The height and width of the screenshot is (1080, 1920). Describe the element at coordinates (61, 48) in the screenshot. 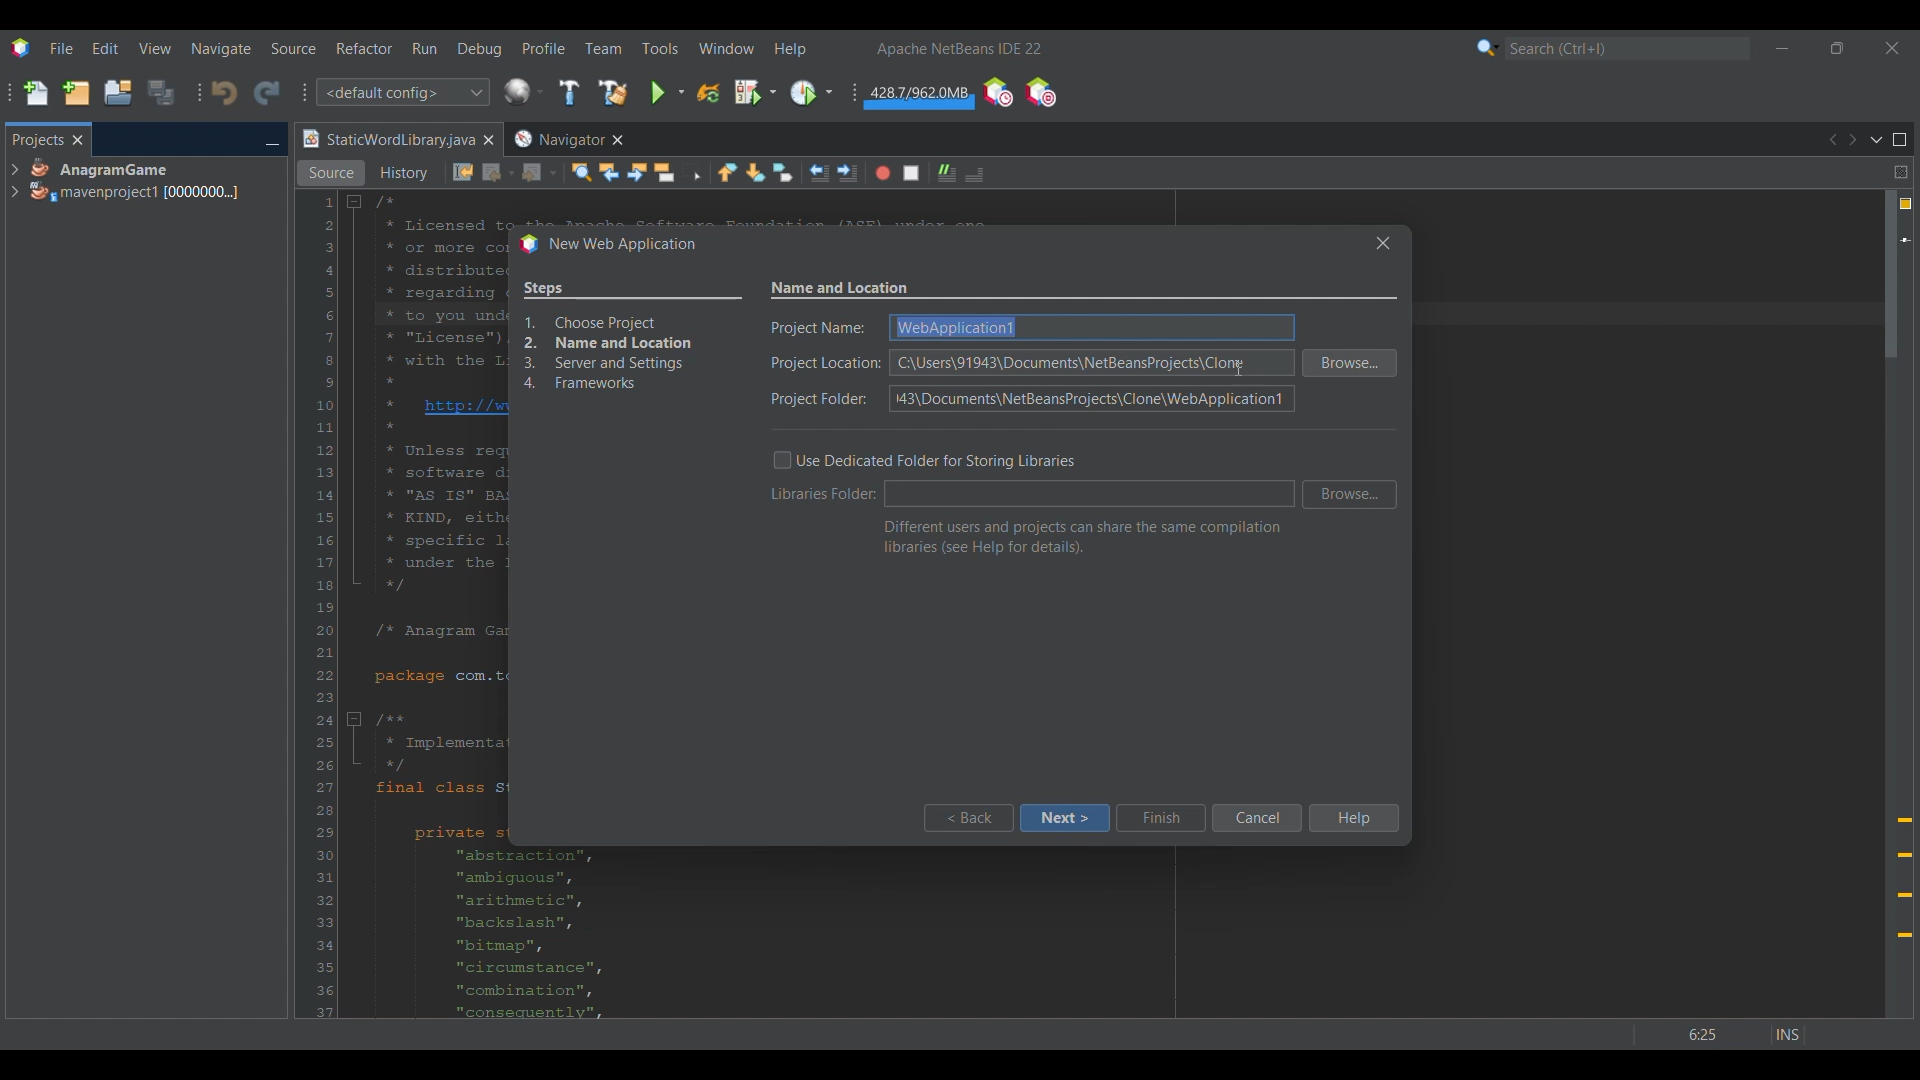

I see `File menu` at that location.